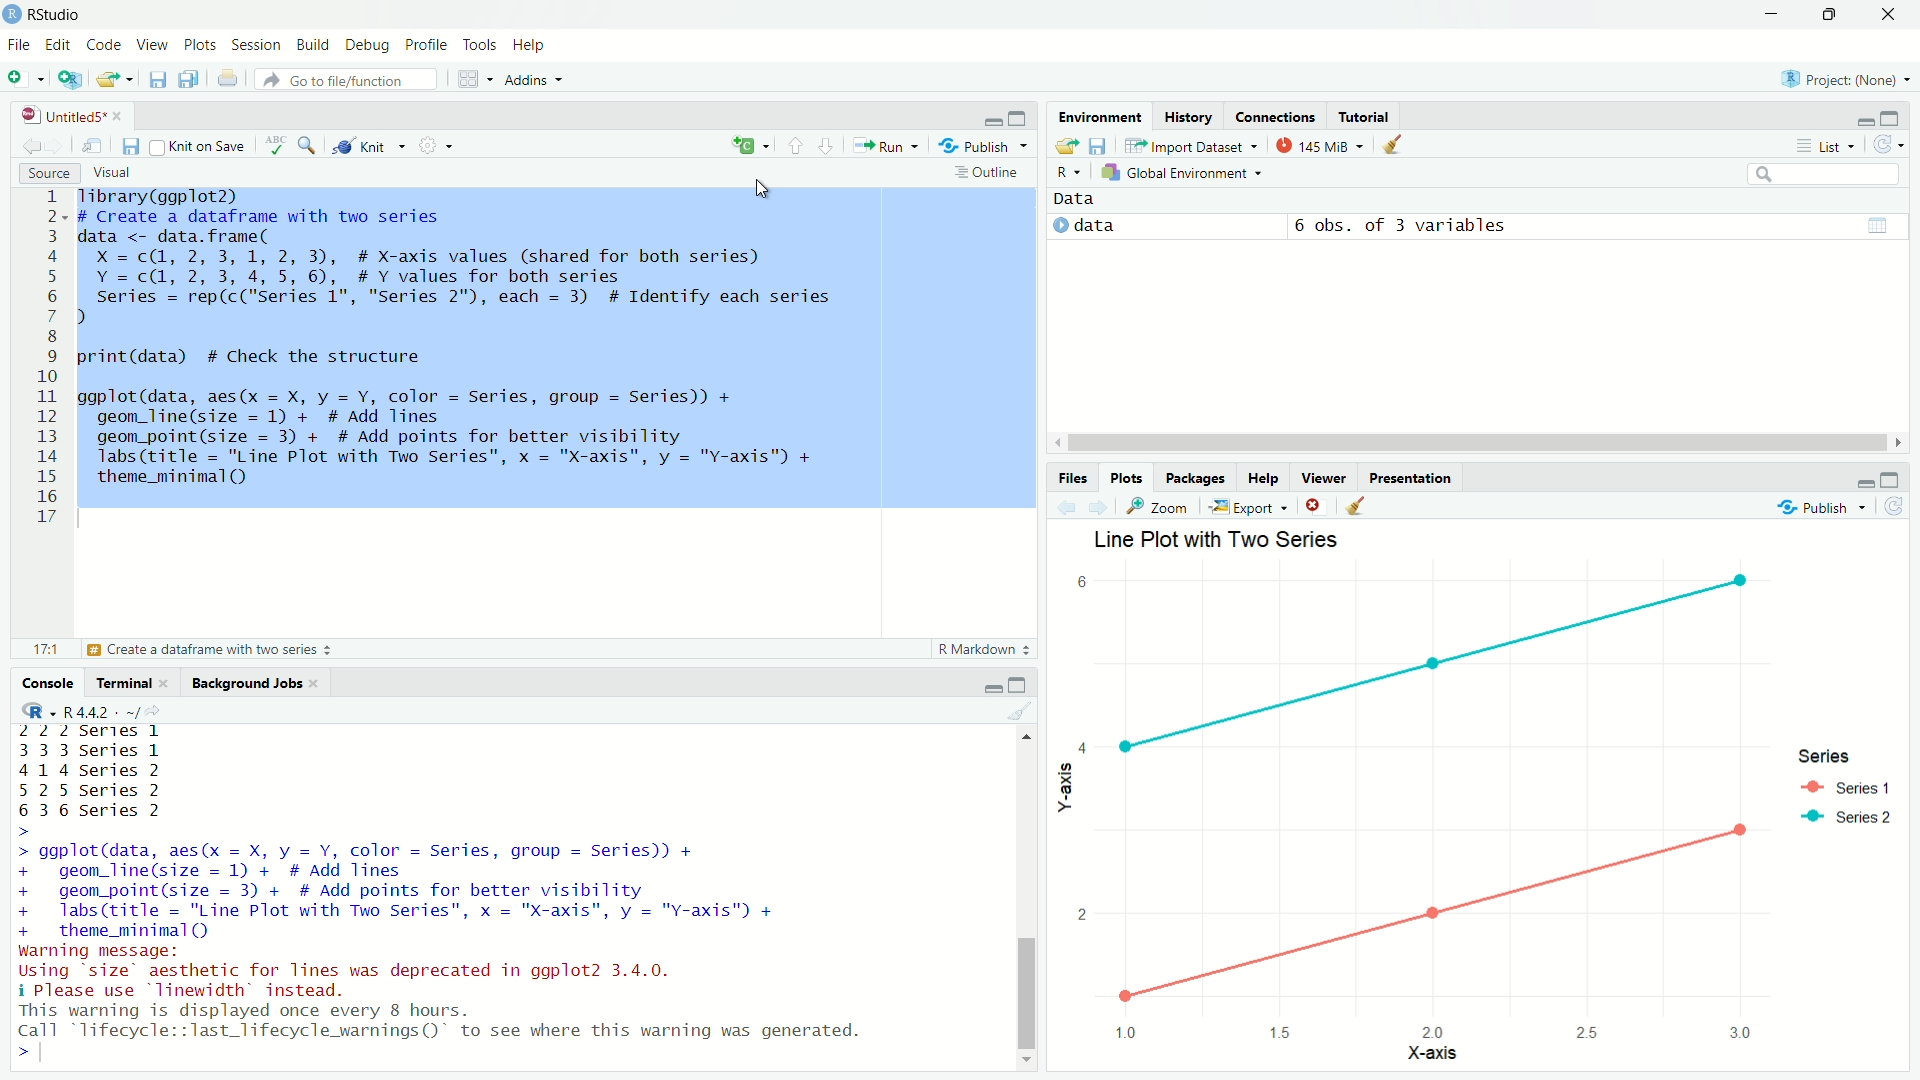 The height and width of the screenshot is (1080, 1920). I want to click on Platform.xbb_b4 "" R is free software and comes with ABSOLUTELY NO WARRANTY.You are welcome to redistribute it under certain conditions.Type "license" or 'licence()' for distribution details.Natural language support but running in an English localeR is a collaborative project with many contributors.Type 'contributors()' for more information and"citation()" on how to cite R or R packages in publications.Type "demo()' for some demos, 'help()' for on-line help, or quit R, so click(455, 880).